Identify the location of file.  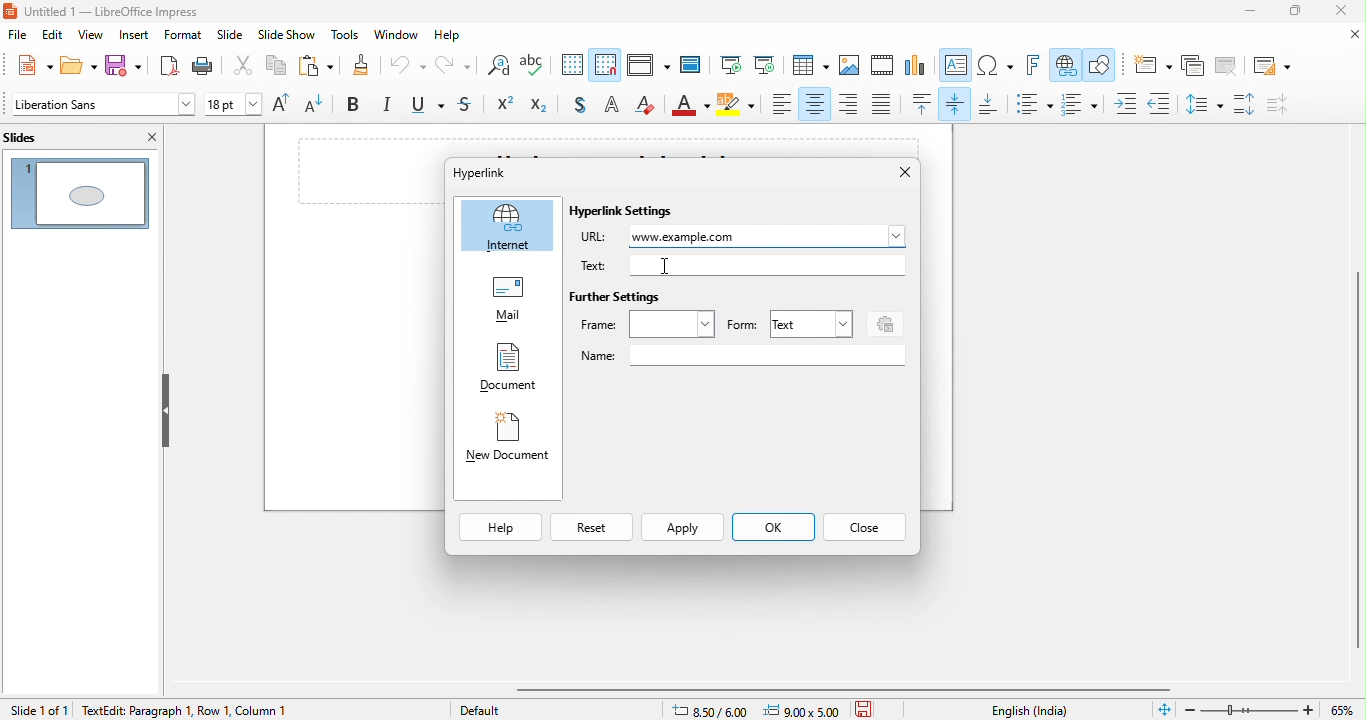
(17, 37).